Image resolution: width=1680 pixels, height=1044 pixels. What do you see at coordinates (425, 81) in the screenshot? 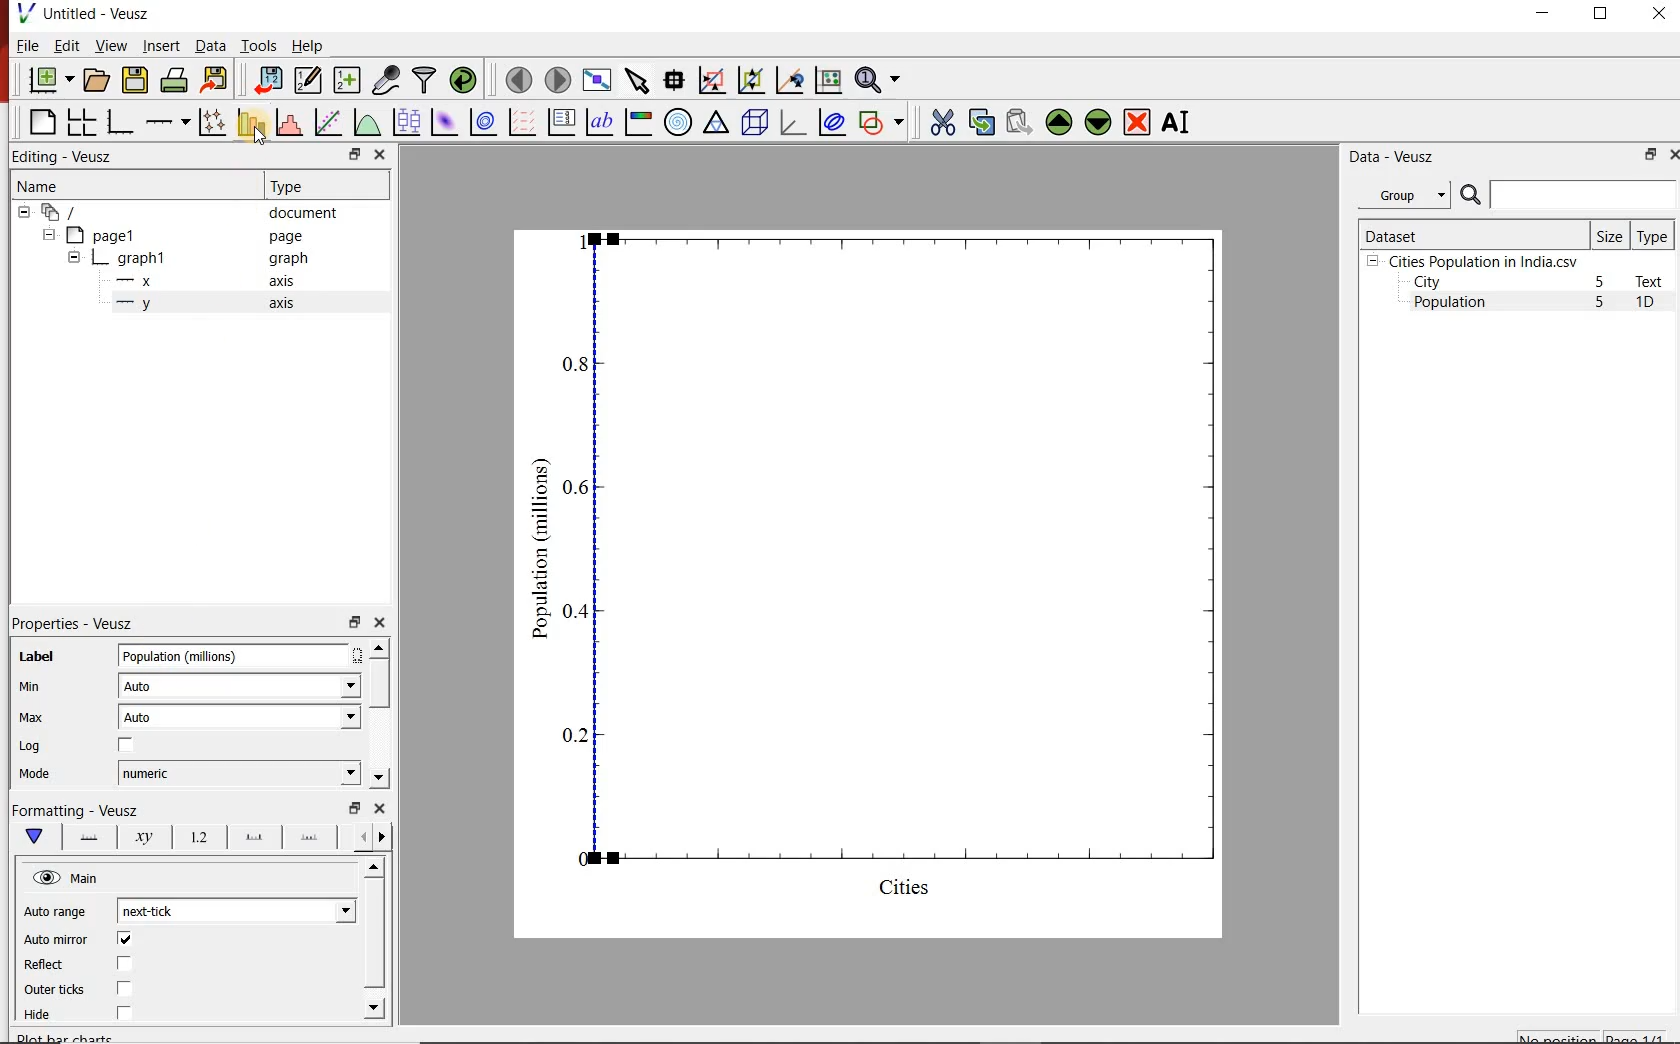
I see `filter data` at bounding box center [425, 81].